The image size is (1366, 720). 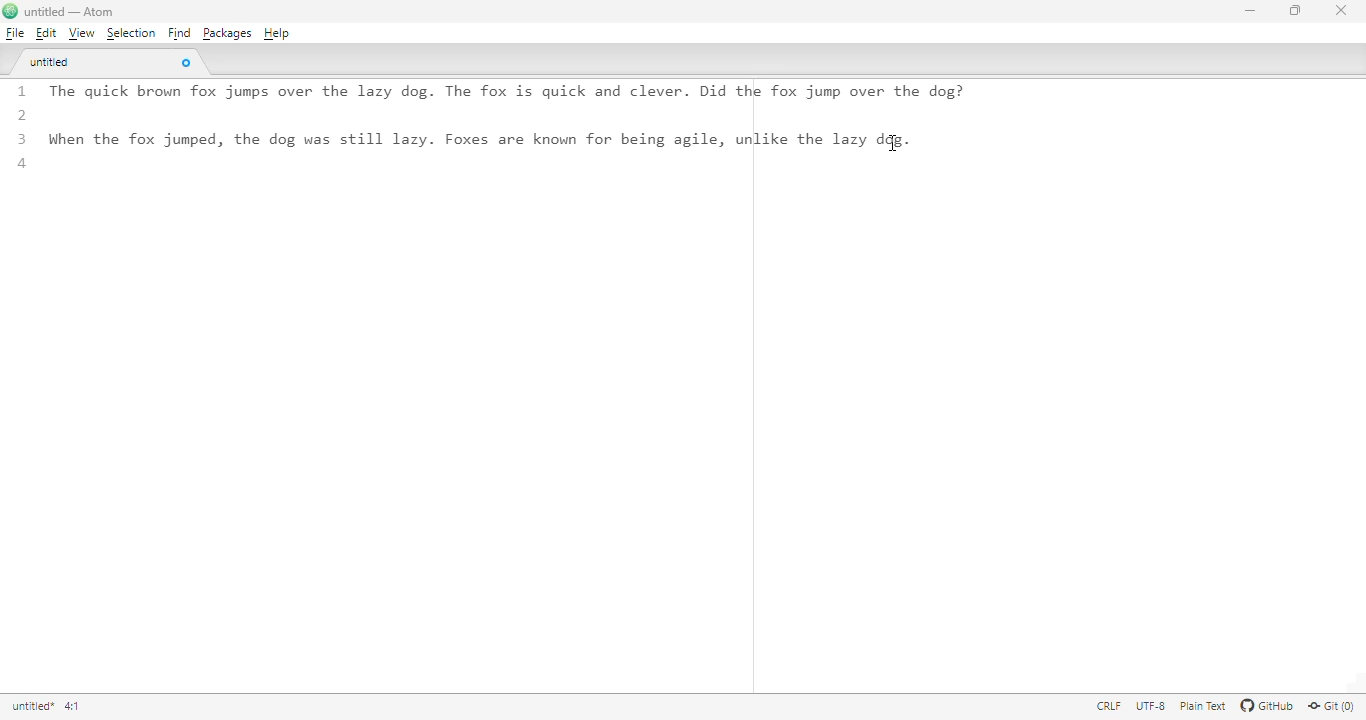 What do you see at coordinates (187, 64) in the screenshot?
I see `close tab` at bounding box center [187, 64].